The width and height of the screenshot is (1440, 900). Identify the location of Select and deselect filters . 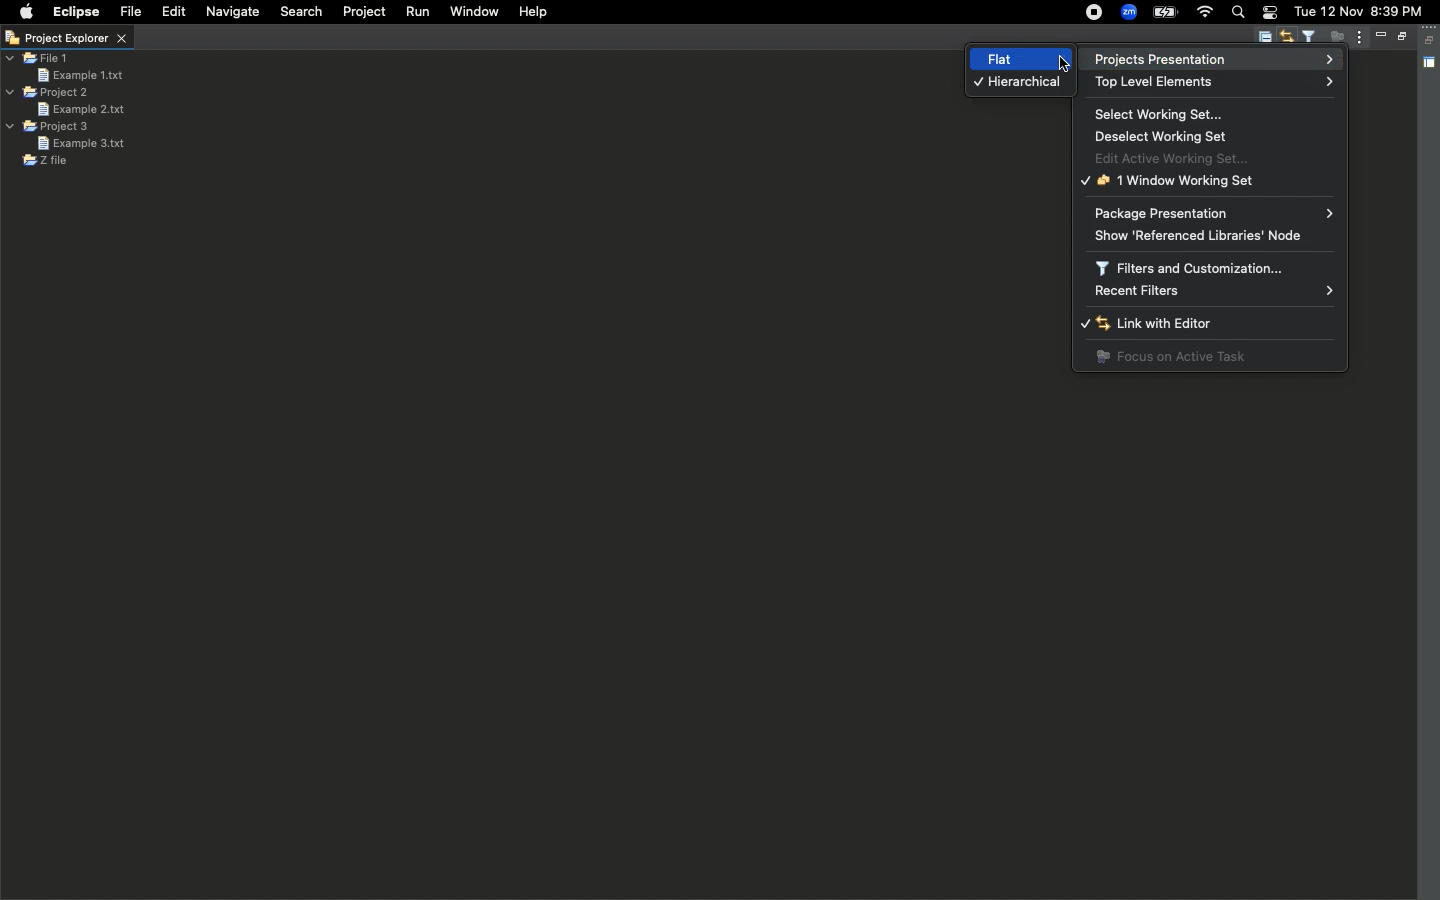
(1312, 37).